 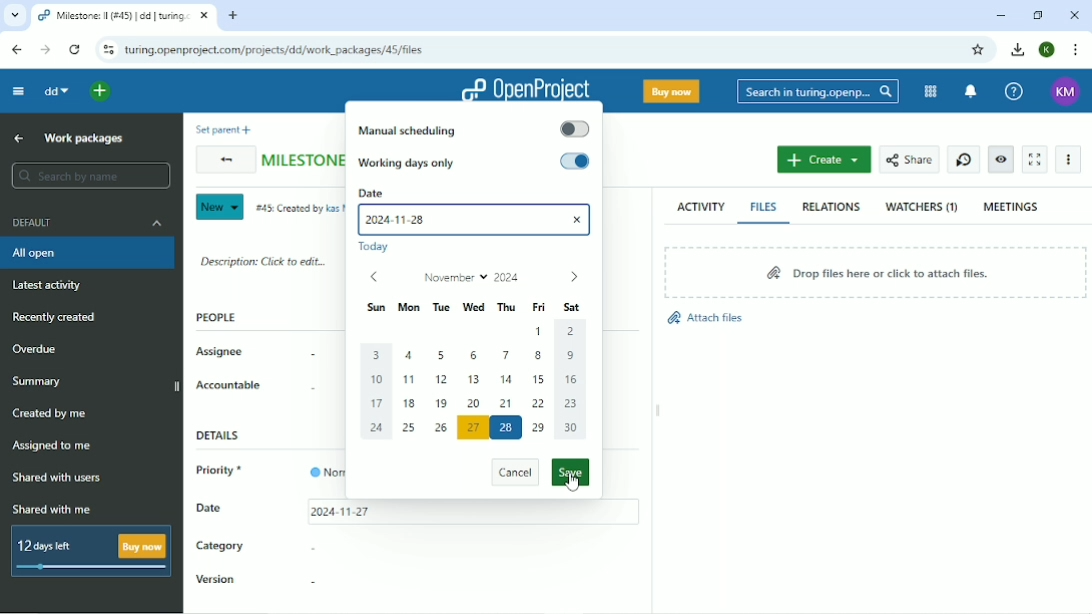 What do you see at coordinates (1069, 159) in the screenshot?
I see `More actions` at bounding box center [1069, 159].